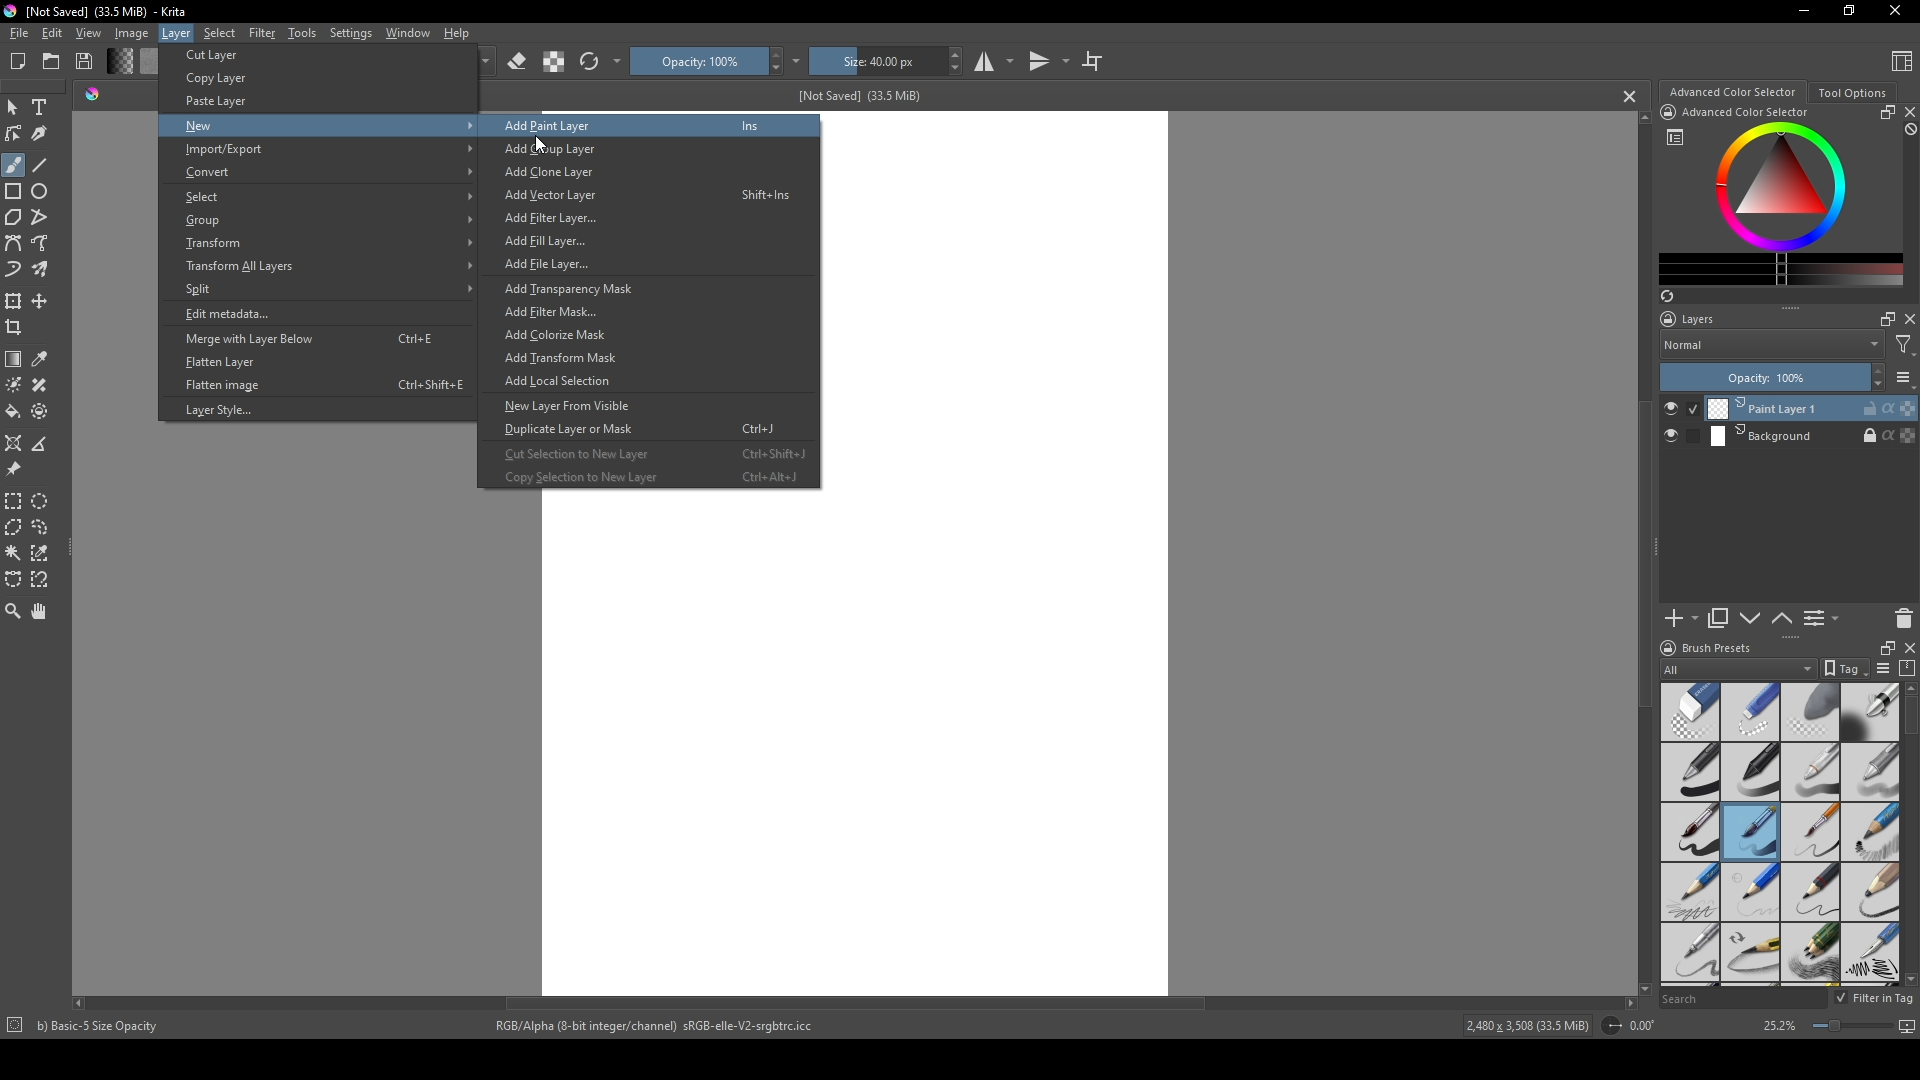 Image resolution: width=1920 pixels, height=1080 pixels. Describe the element at coordinates (13, 610) in the screenshot. I see `zoom` at that location.